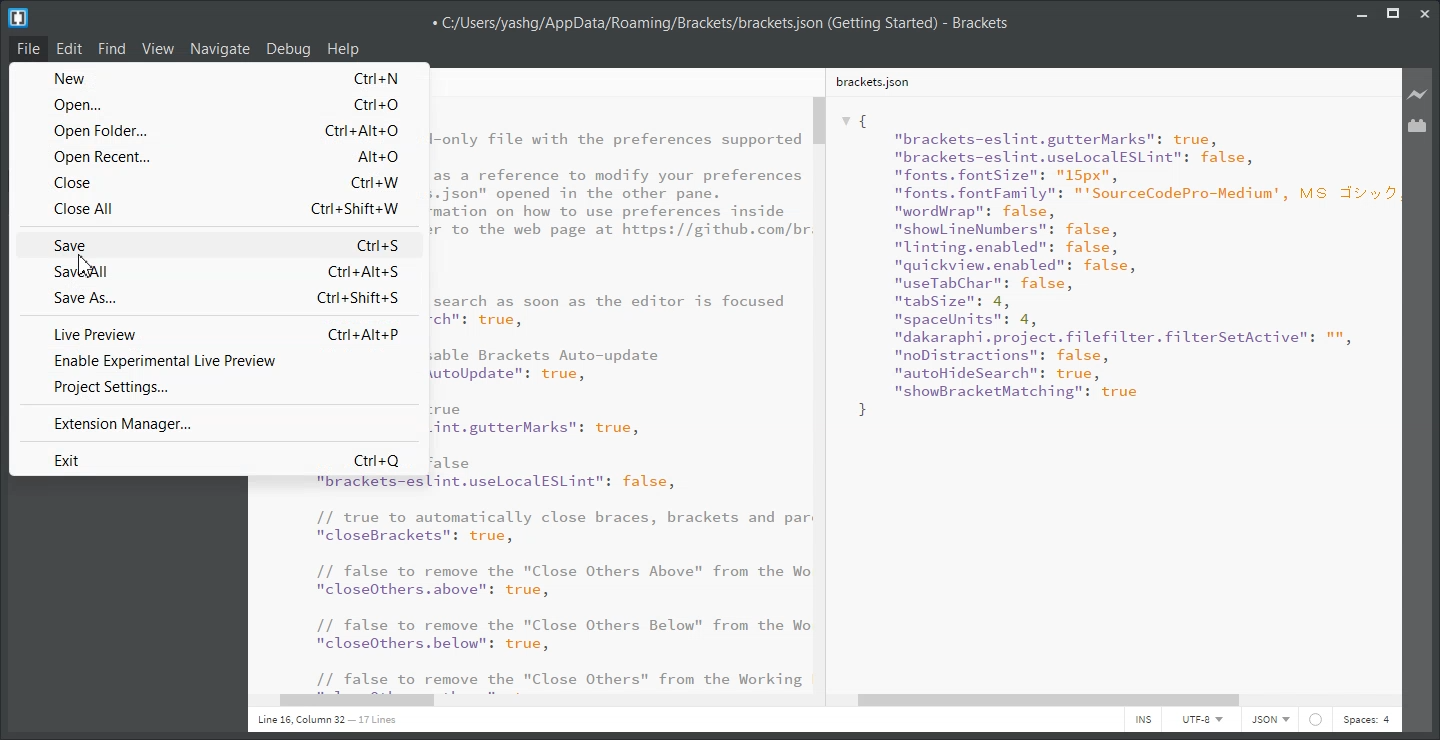 Image resolution: width=1440 pixels, height=740 pixels. I want to click on code, so click(620, 299).